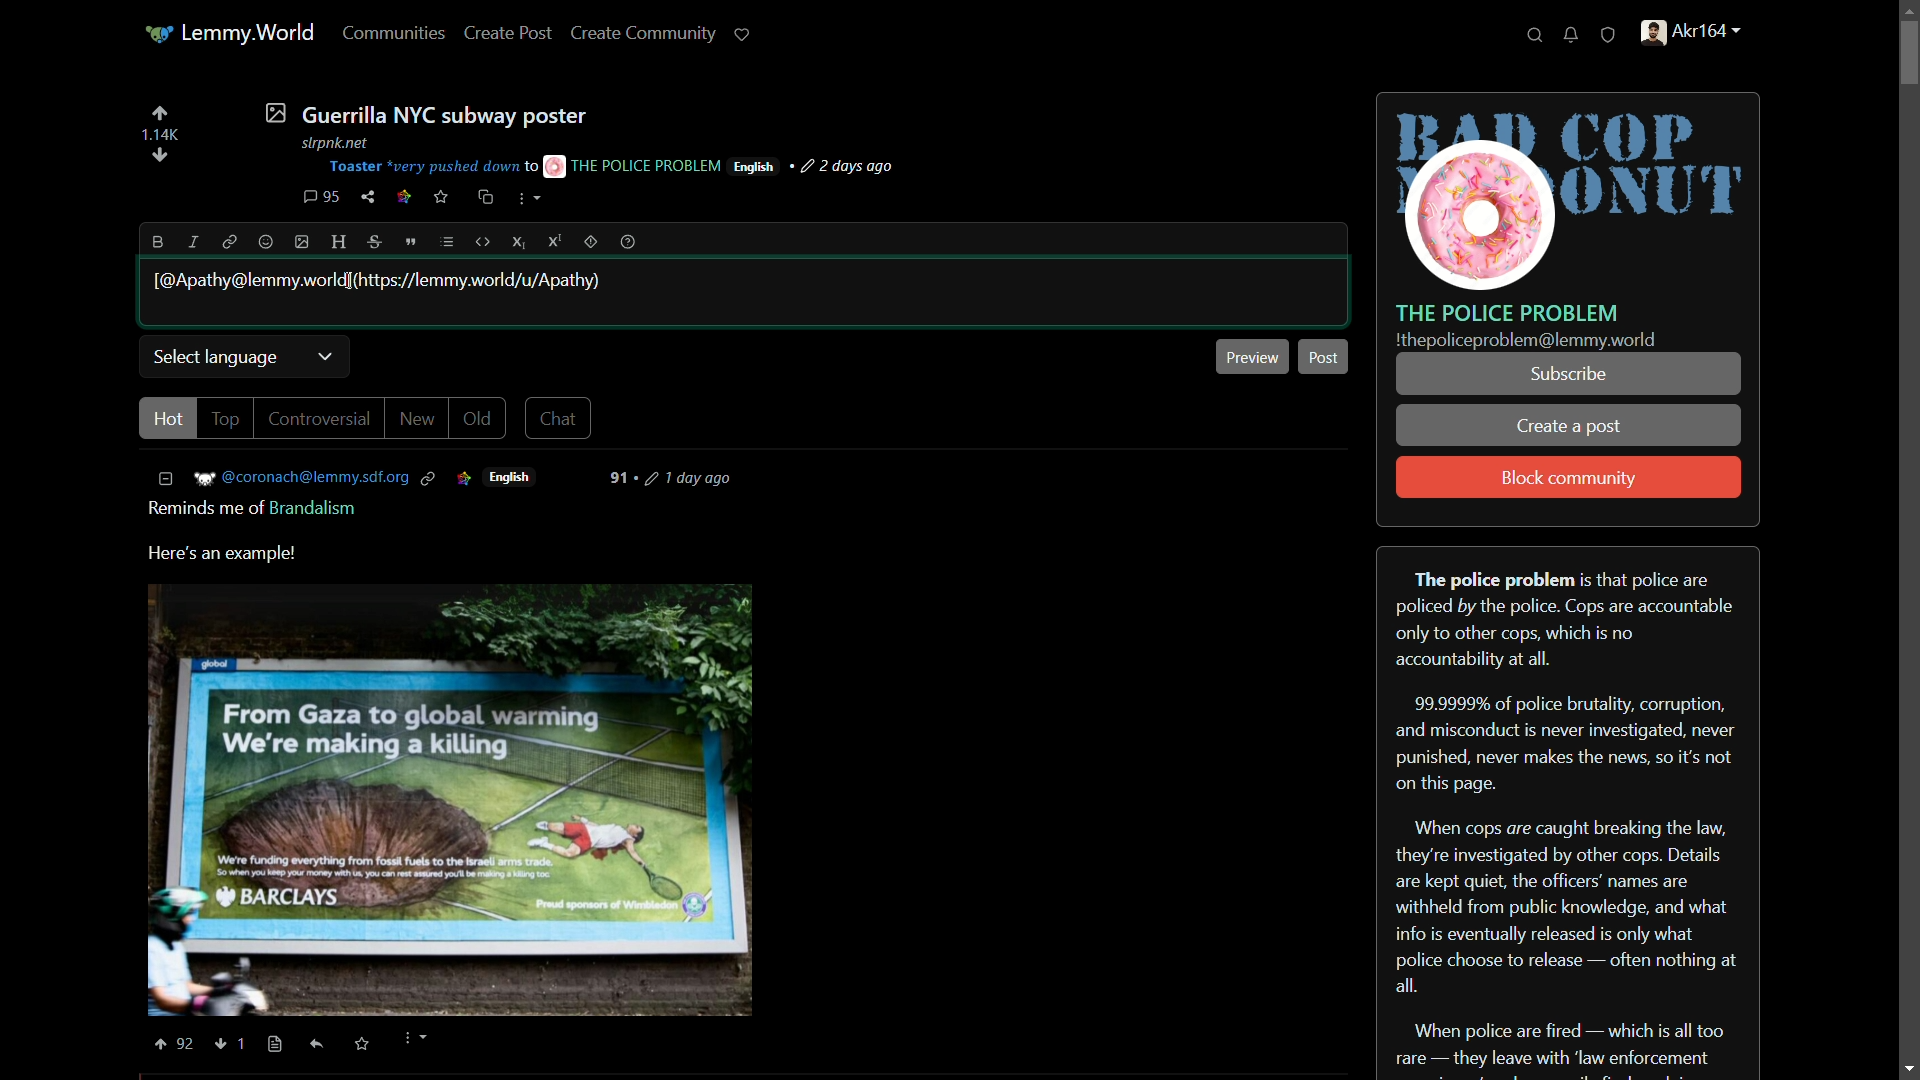  What do you see at coordinates (1254, 356) in the screenshot?
I see `preview ` at bounding box center [1254, 356].